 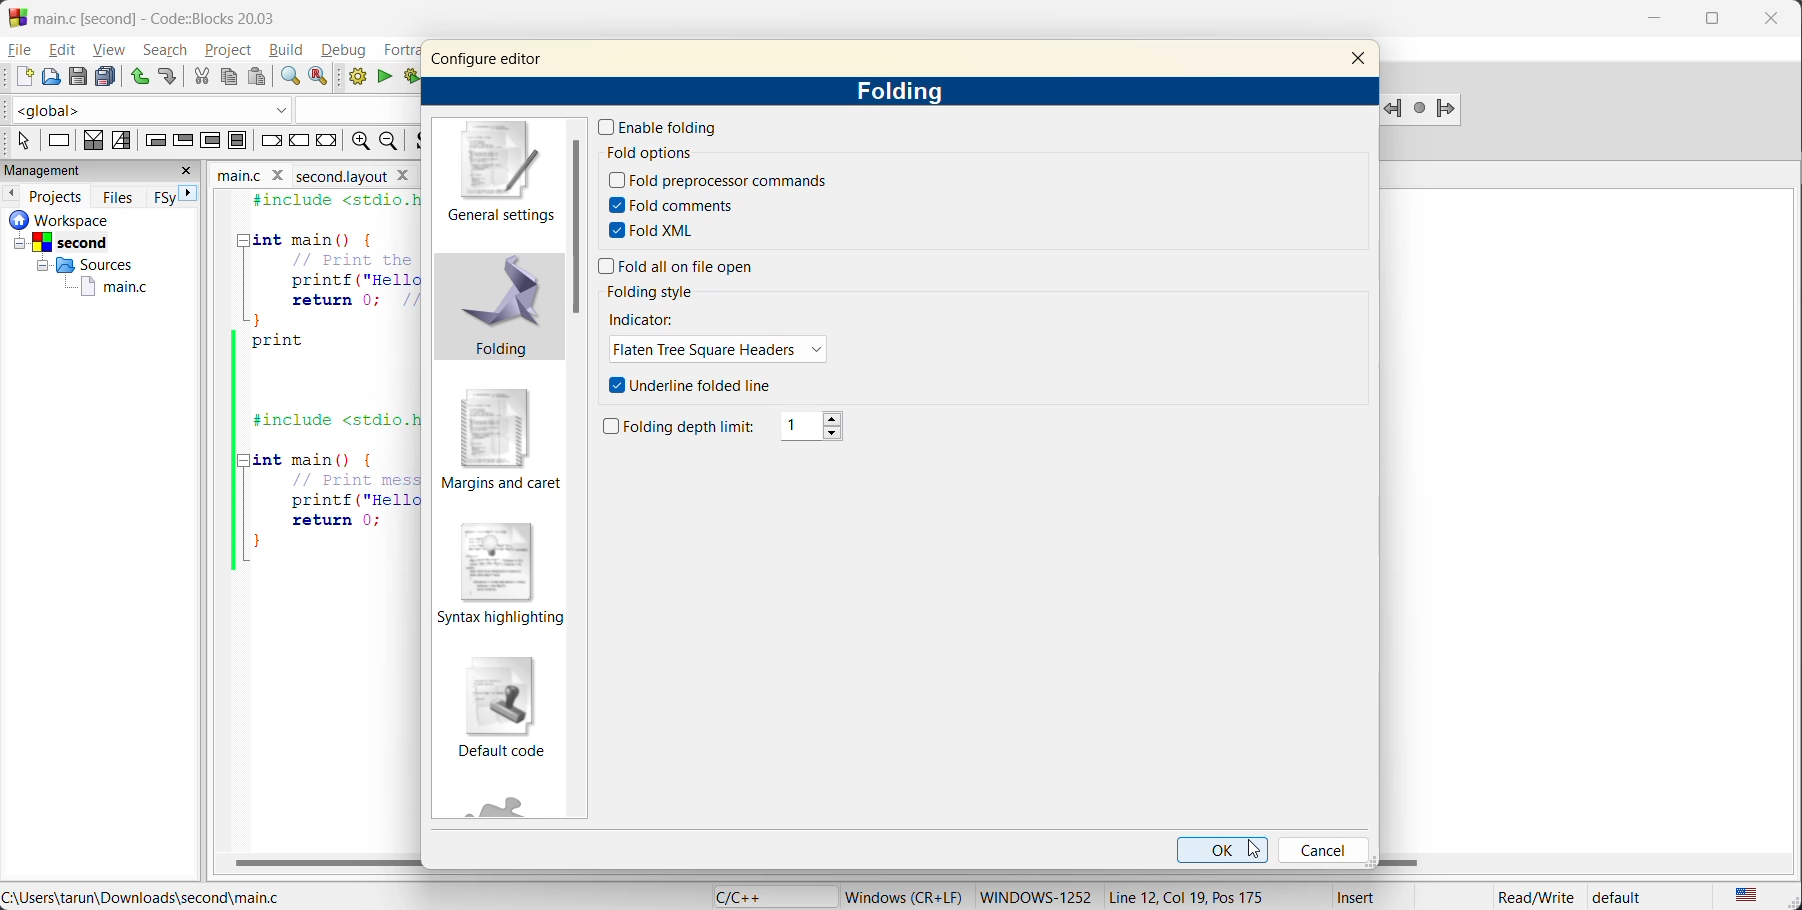 I want to click on vertical scroll bar, so click(x=579, y=226).